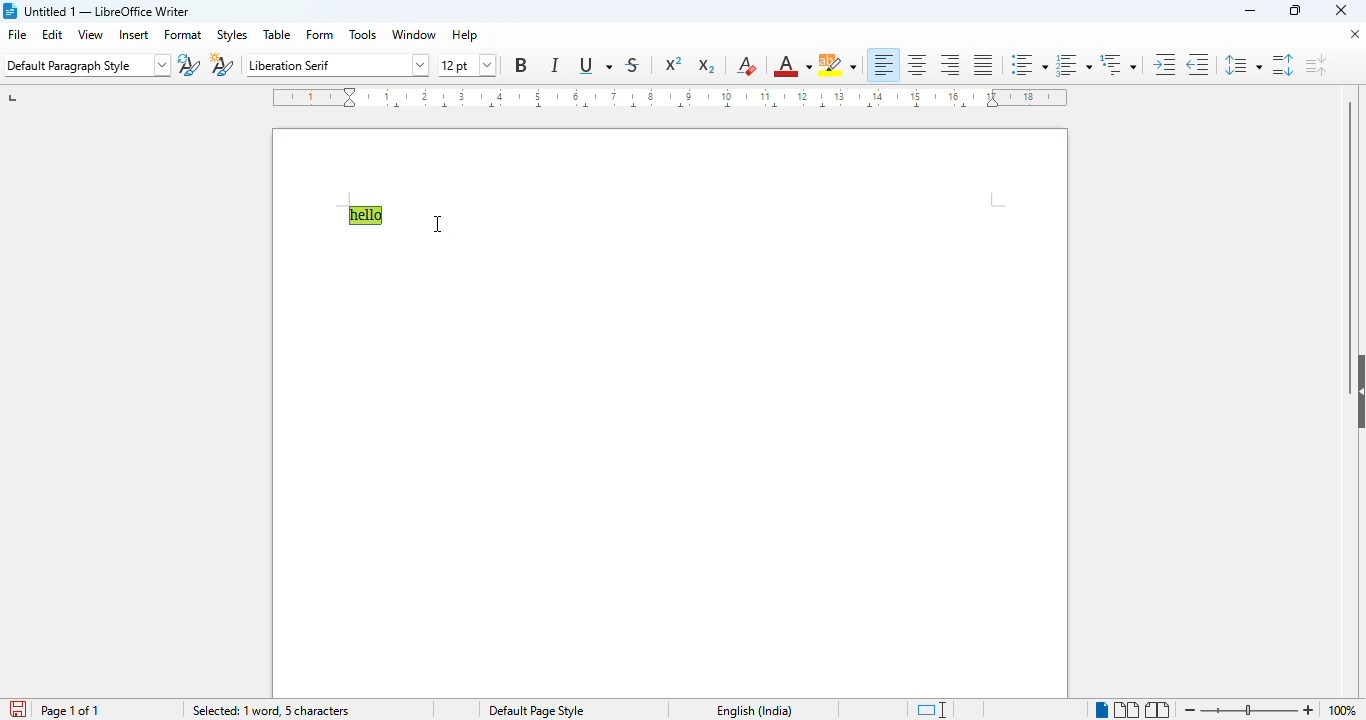 This screenshot has height=720, width=1366. What do you see at coordinates (70, 710) in the screenshot?
I see `page 1 of 1` at bounding box center [70, 710].